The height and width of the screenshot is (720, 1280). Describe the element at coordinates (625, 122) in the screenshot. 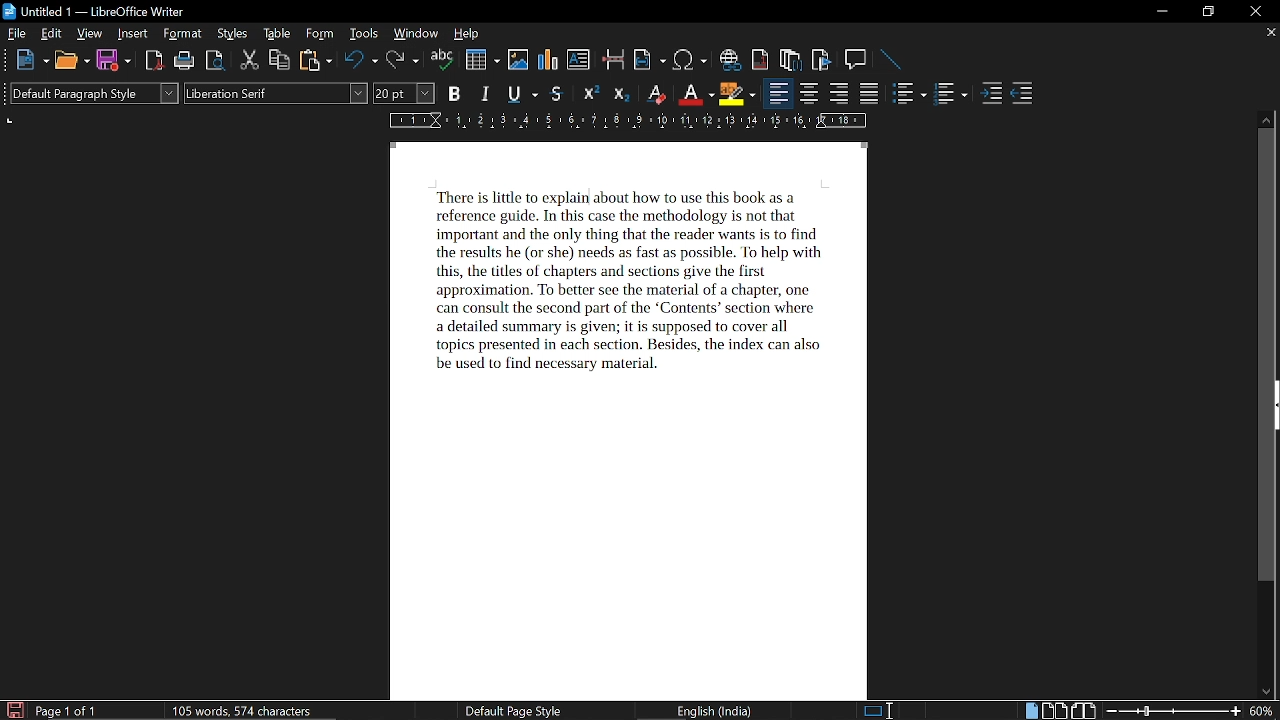

I see `scale` at that location.